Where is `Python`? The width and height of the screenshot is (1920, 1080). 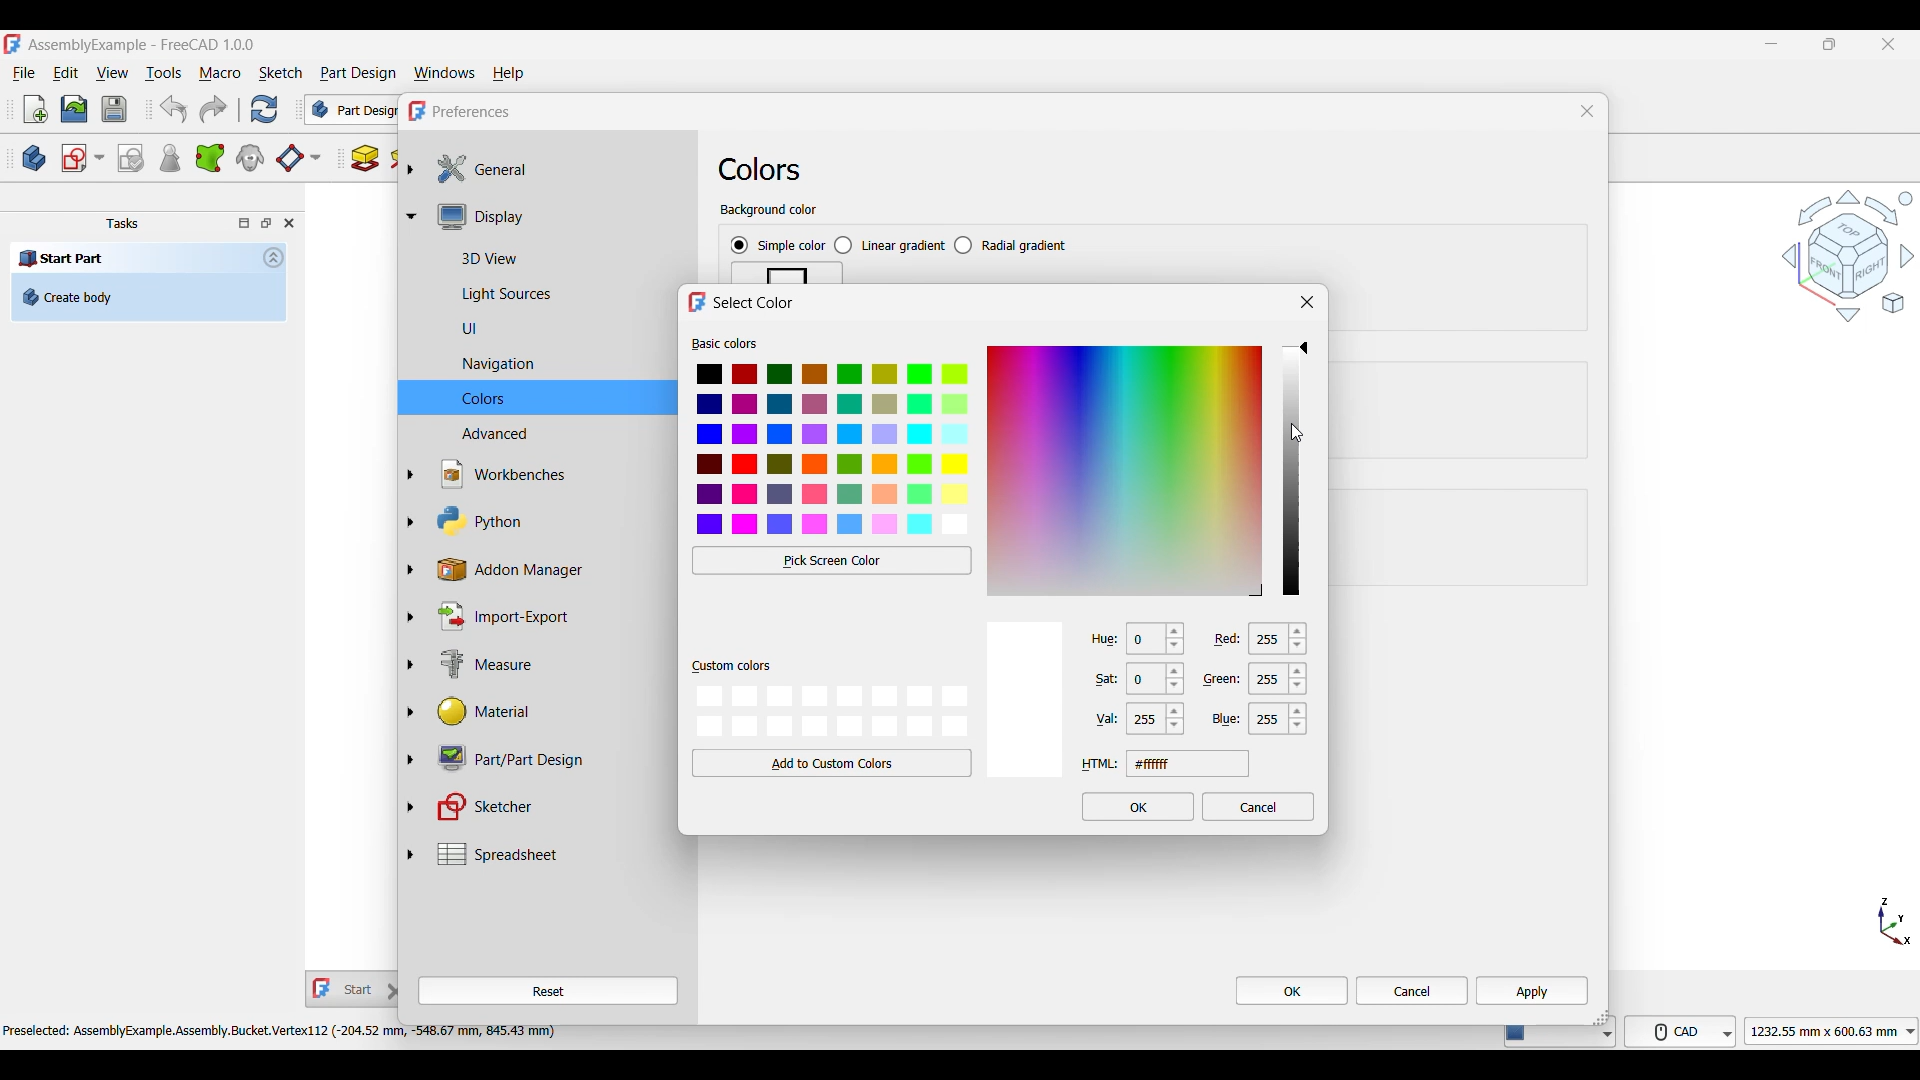
Python is located at coordinates (549, 521).